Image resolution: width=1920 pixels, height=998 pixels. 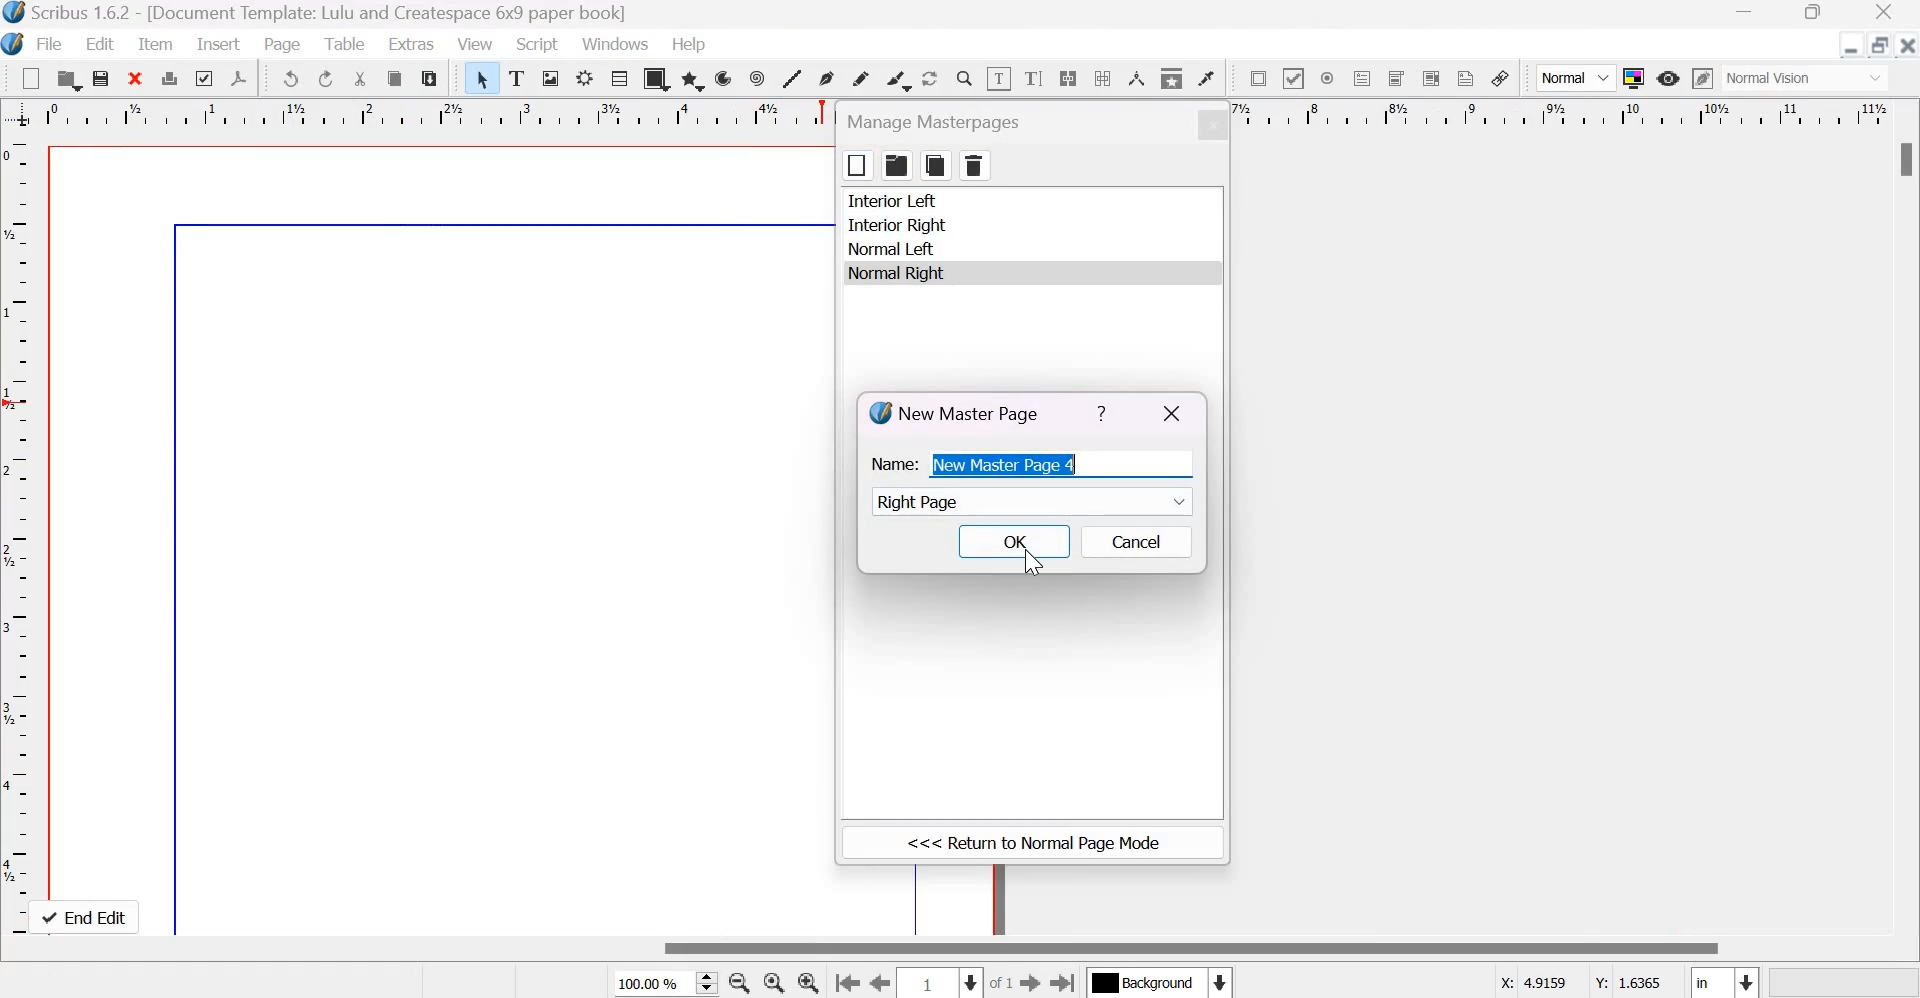 I want to click on PDF radio box, so click(x=1328, y=78).